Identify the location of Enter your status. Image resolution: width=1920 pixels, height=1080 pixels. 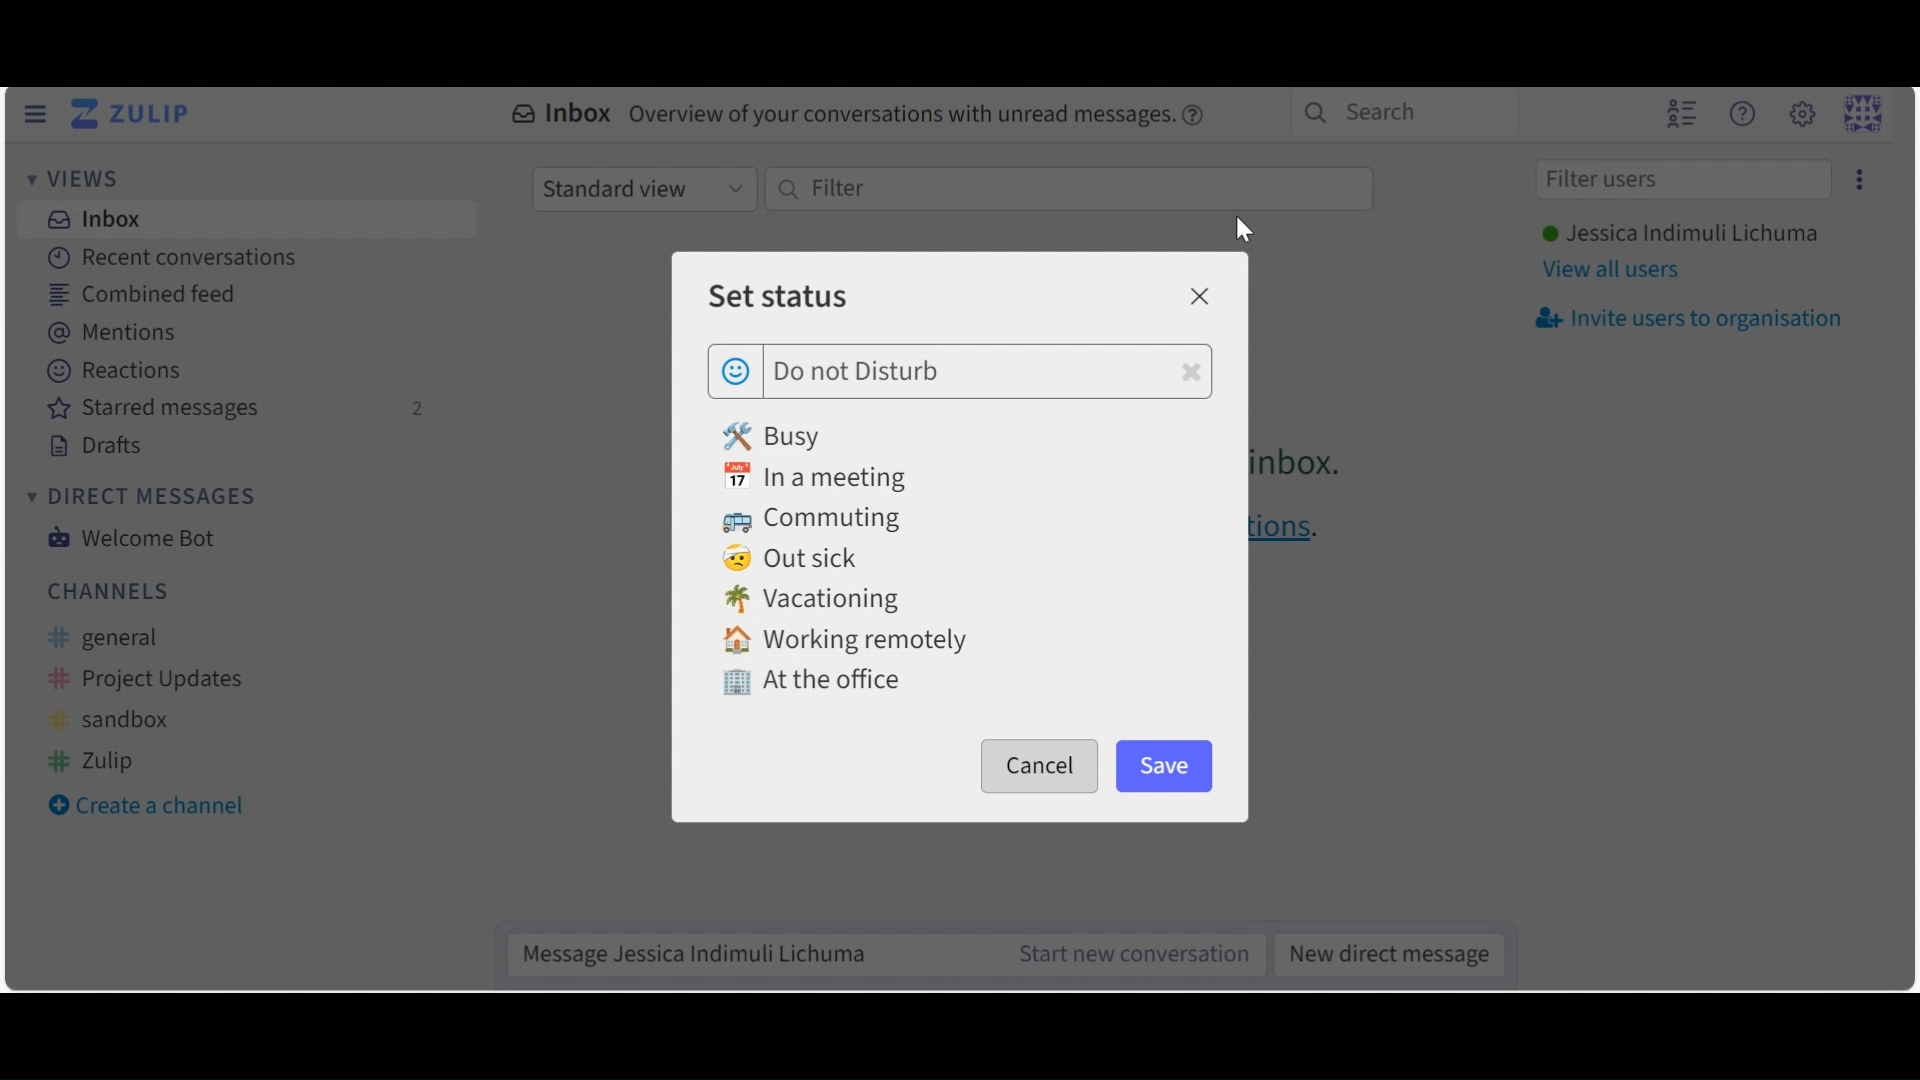
(988, 372).